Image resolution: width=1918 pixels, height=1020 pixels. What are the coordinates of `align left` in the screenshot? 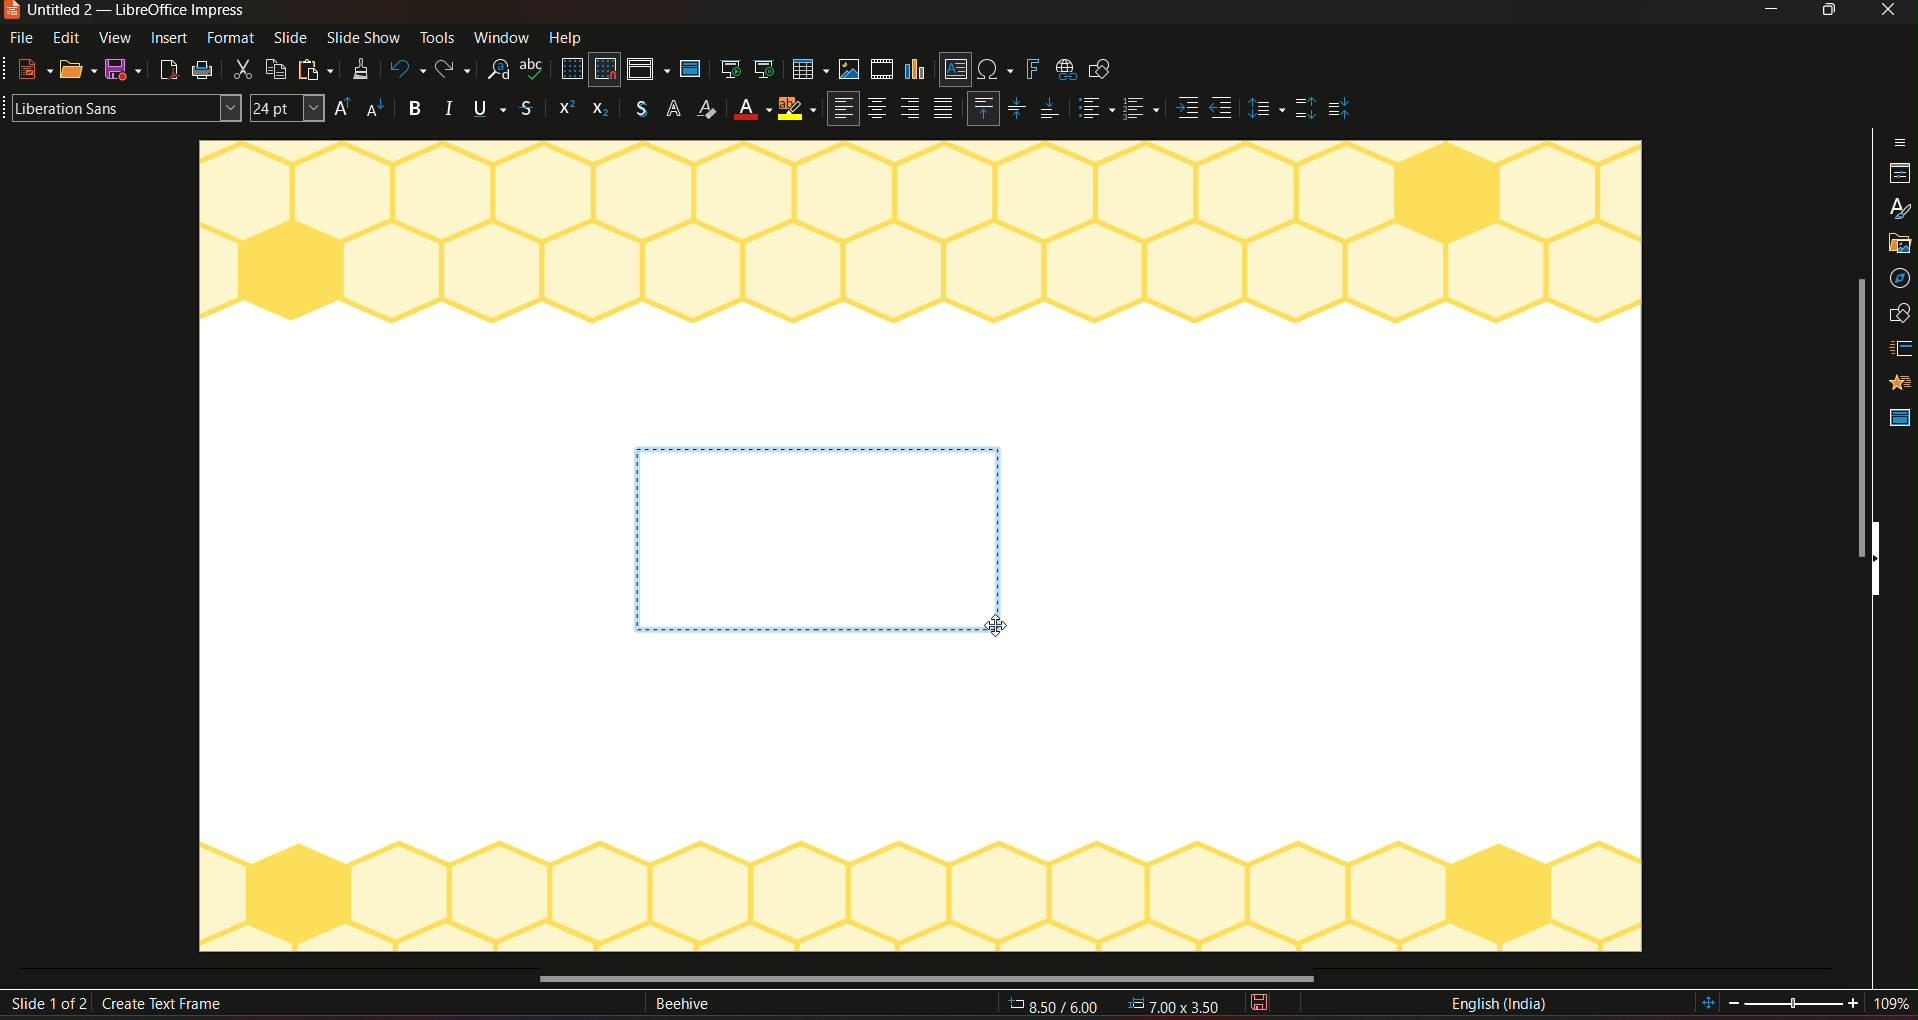 It's located at (842, 109).